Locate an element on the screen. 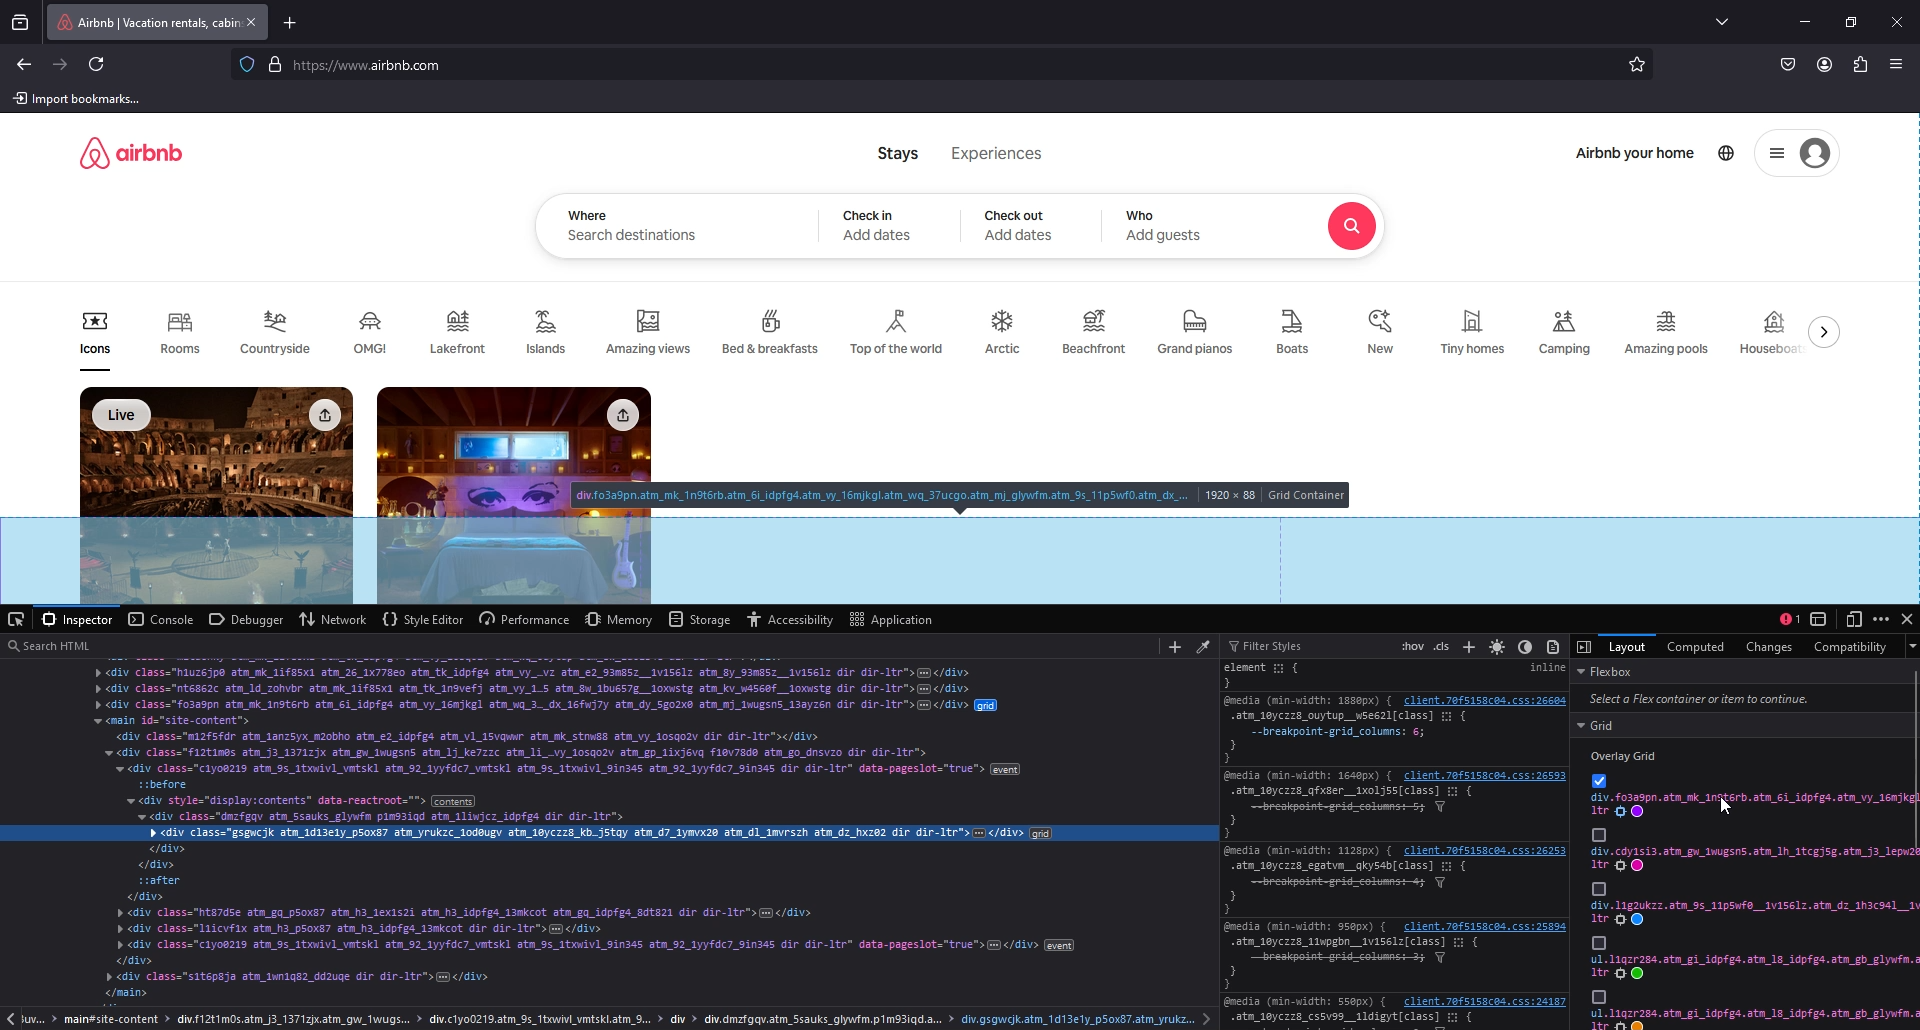  toggle off 3 pane is located at coordinates (1585, 646).